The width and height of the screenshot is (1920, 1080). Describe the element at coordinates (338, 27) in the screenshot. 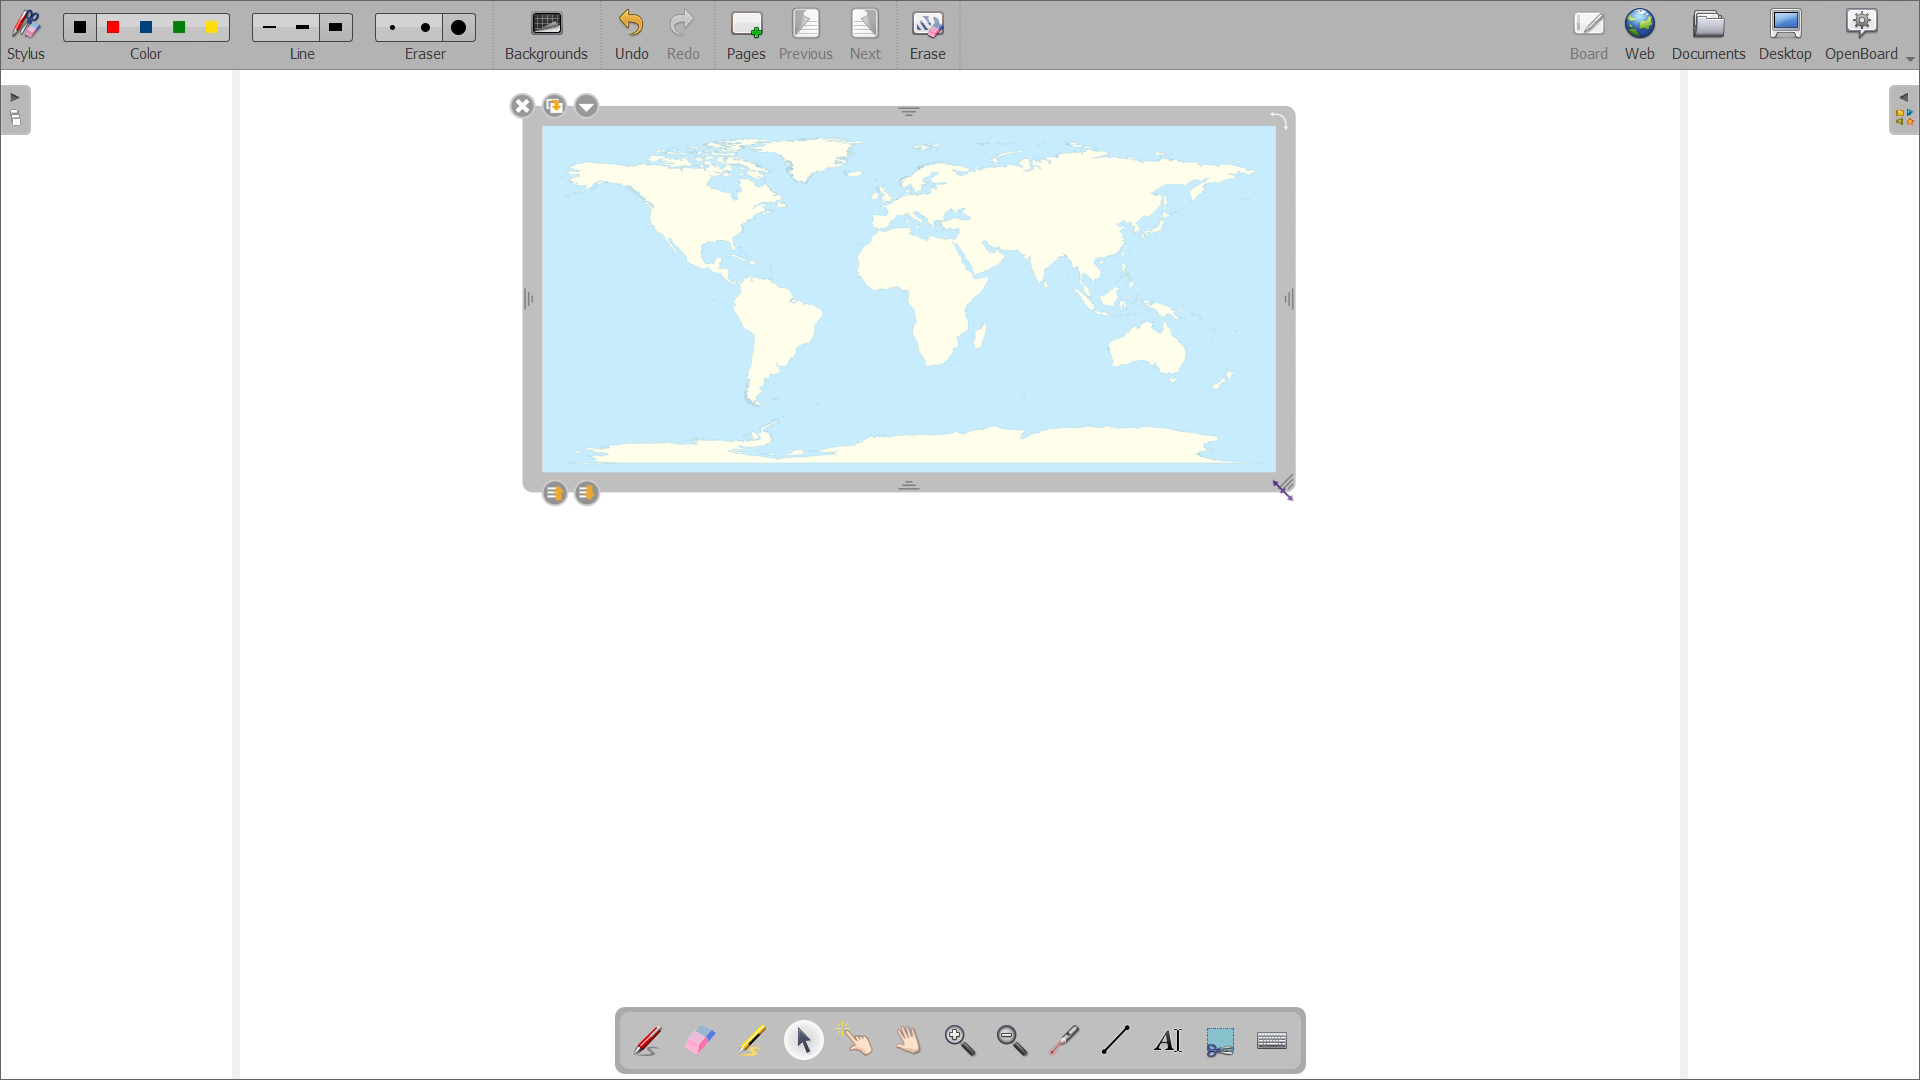

I see `large` at that location.